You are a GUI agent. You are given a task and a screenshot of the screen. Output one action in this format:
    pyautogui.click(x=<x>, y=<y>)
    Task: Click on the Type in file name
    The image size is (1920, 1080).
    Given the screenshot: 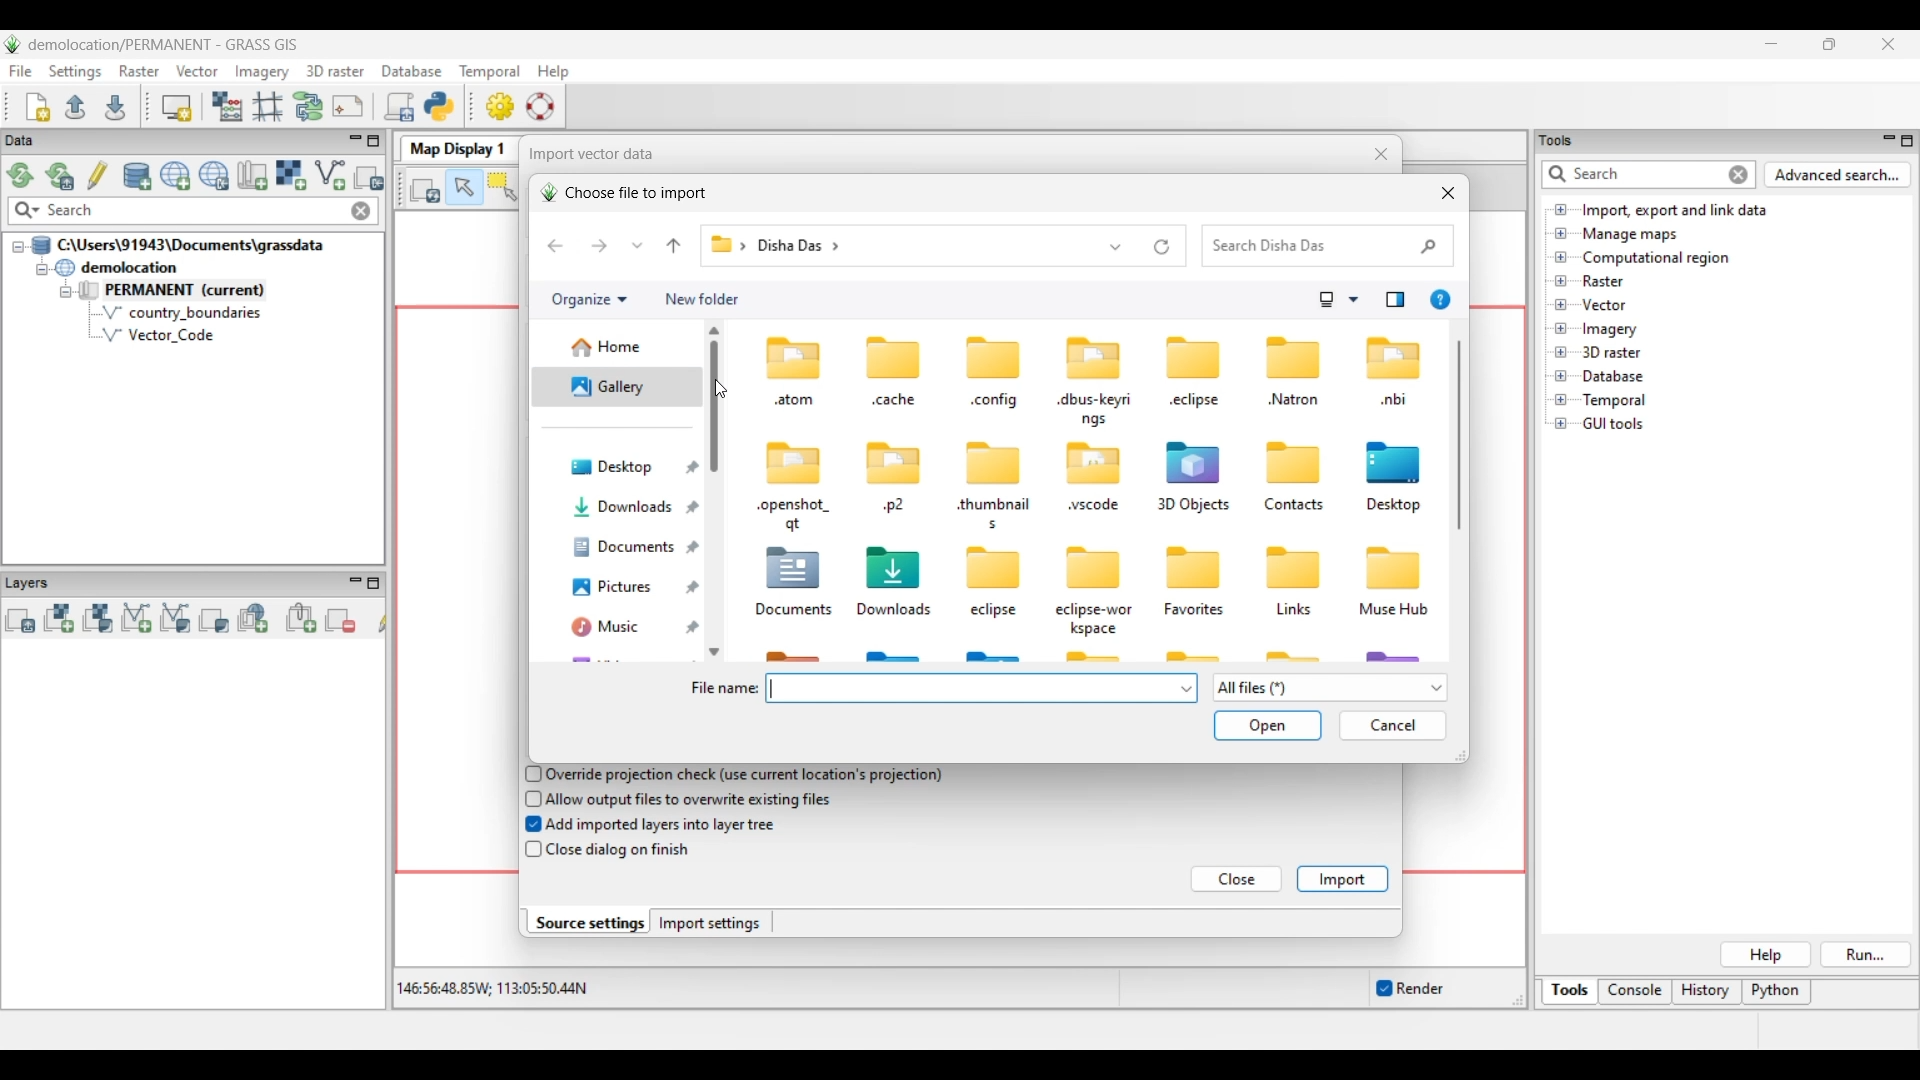 What is the action you would take?
    pyautogui.click(x=972, y=688)
    